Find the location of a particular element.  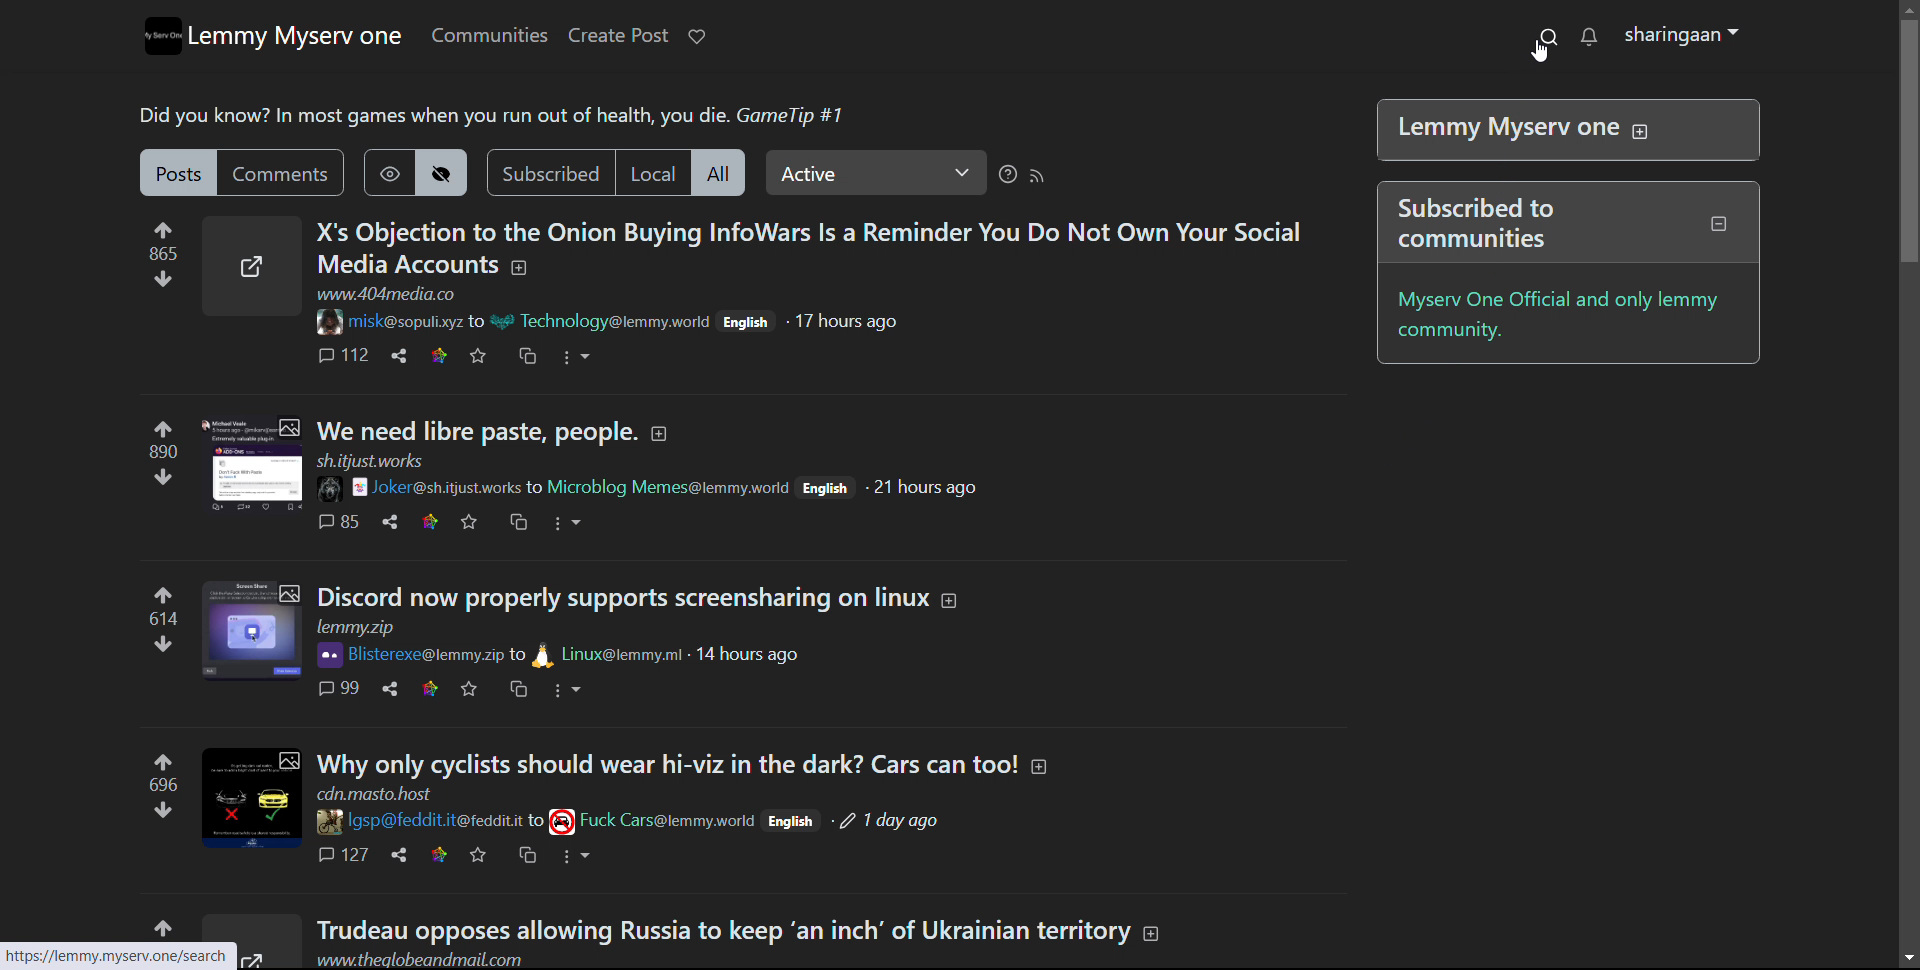

Myserv one official and only lemmy community is located at coordinates (1563, 312).